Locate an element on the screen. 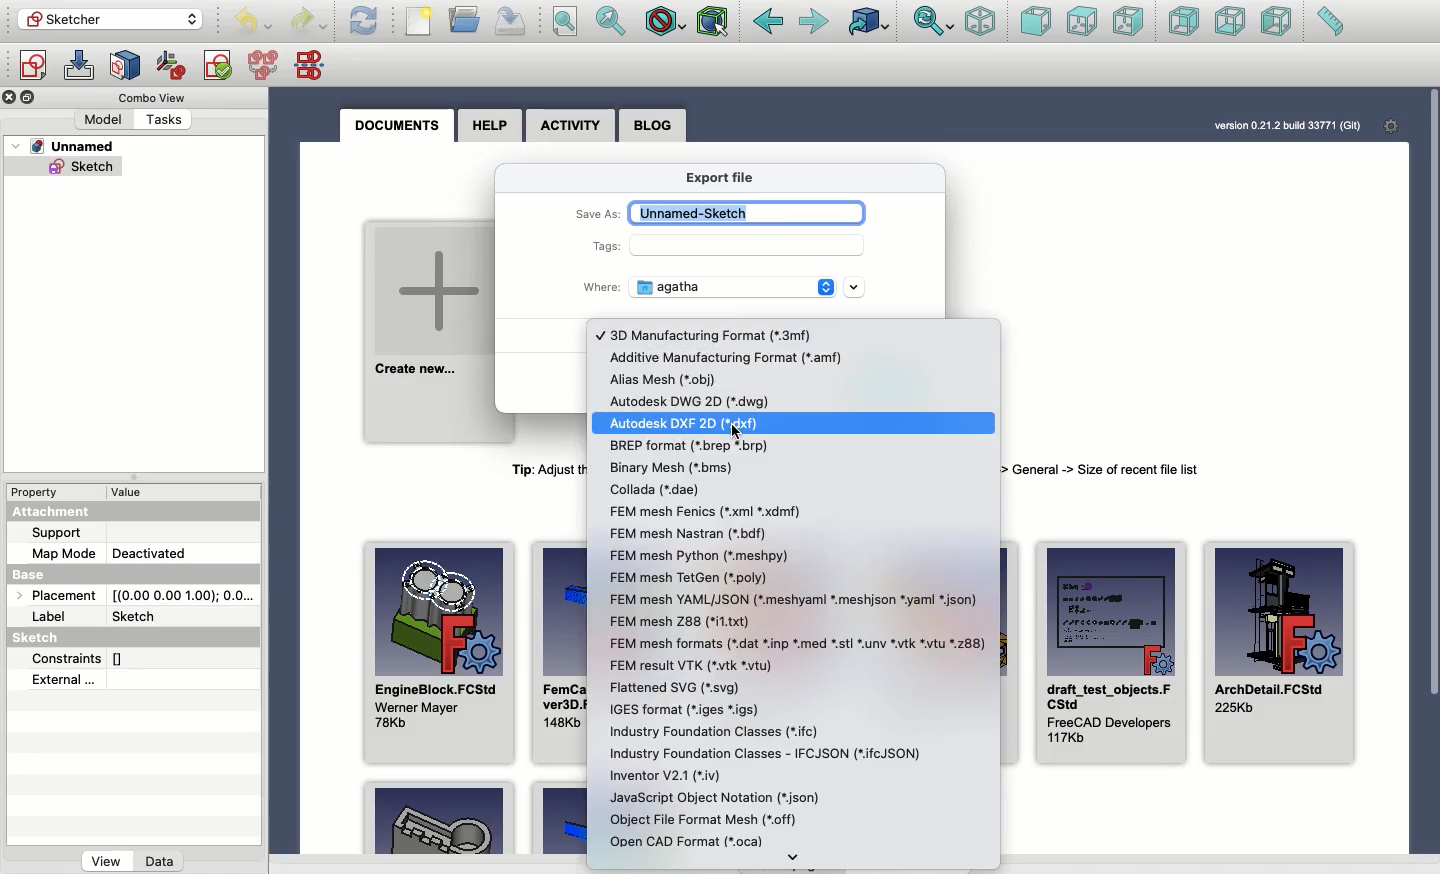 The width and height of the screenshot is (1440, 874). Refresh is located at coordinates (364, 21).